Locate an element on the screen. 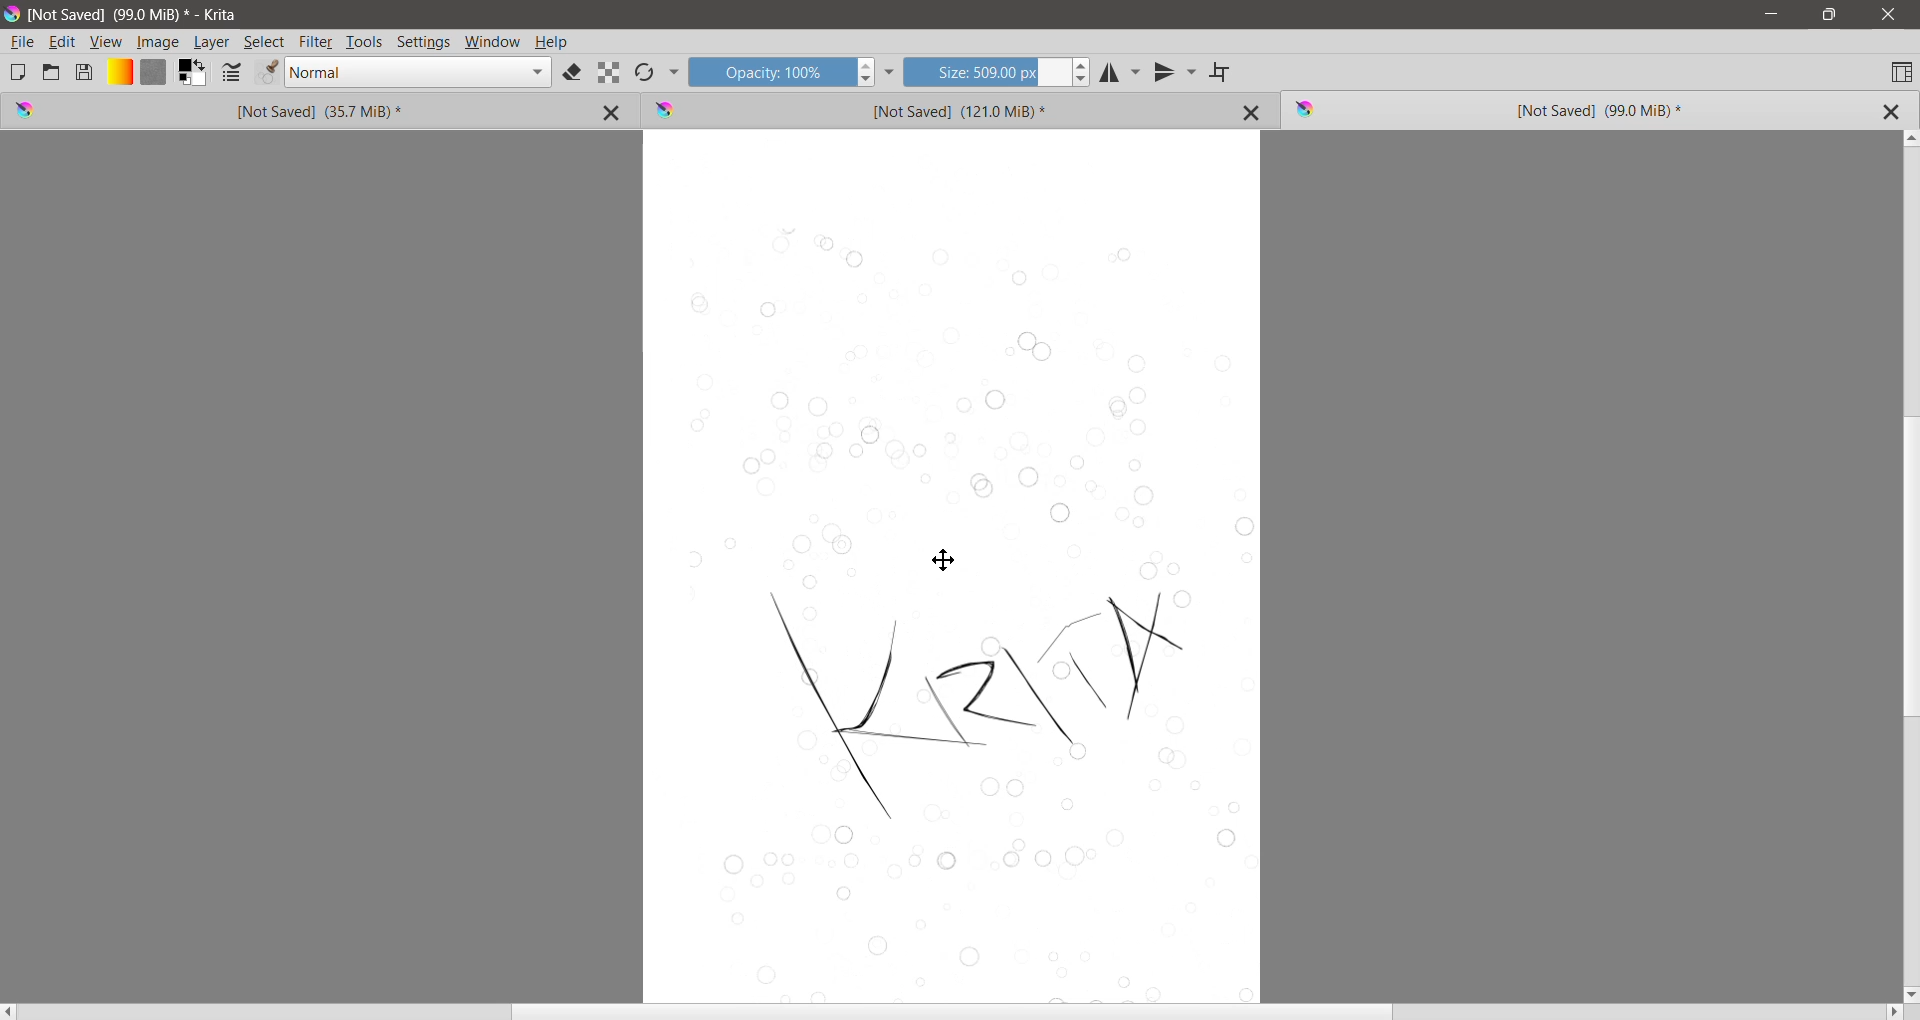 This screenshot has height=1020, width=1920. Open an Existing Document is located at coordinates (51, 71).